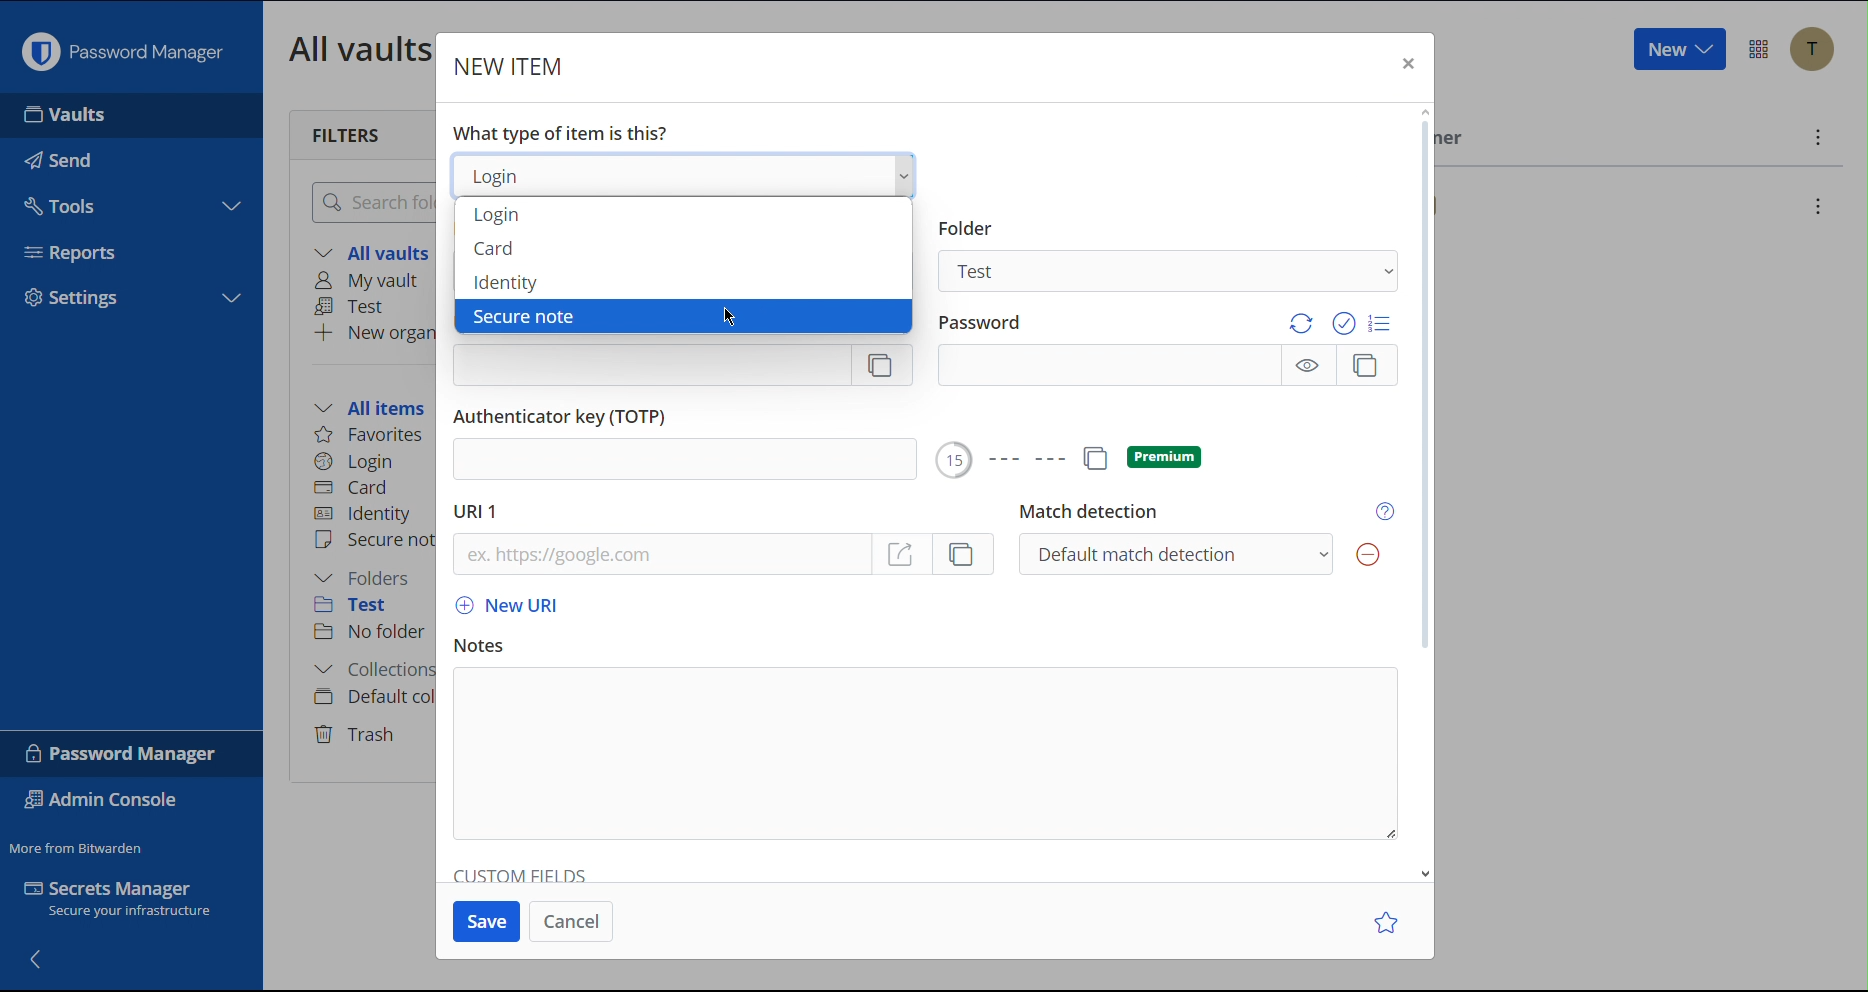 This screenshot has width=1868, height=992. I want to click on Password Manager, so click(122, 47).